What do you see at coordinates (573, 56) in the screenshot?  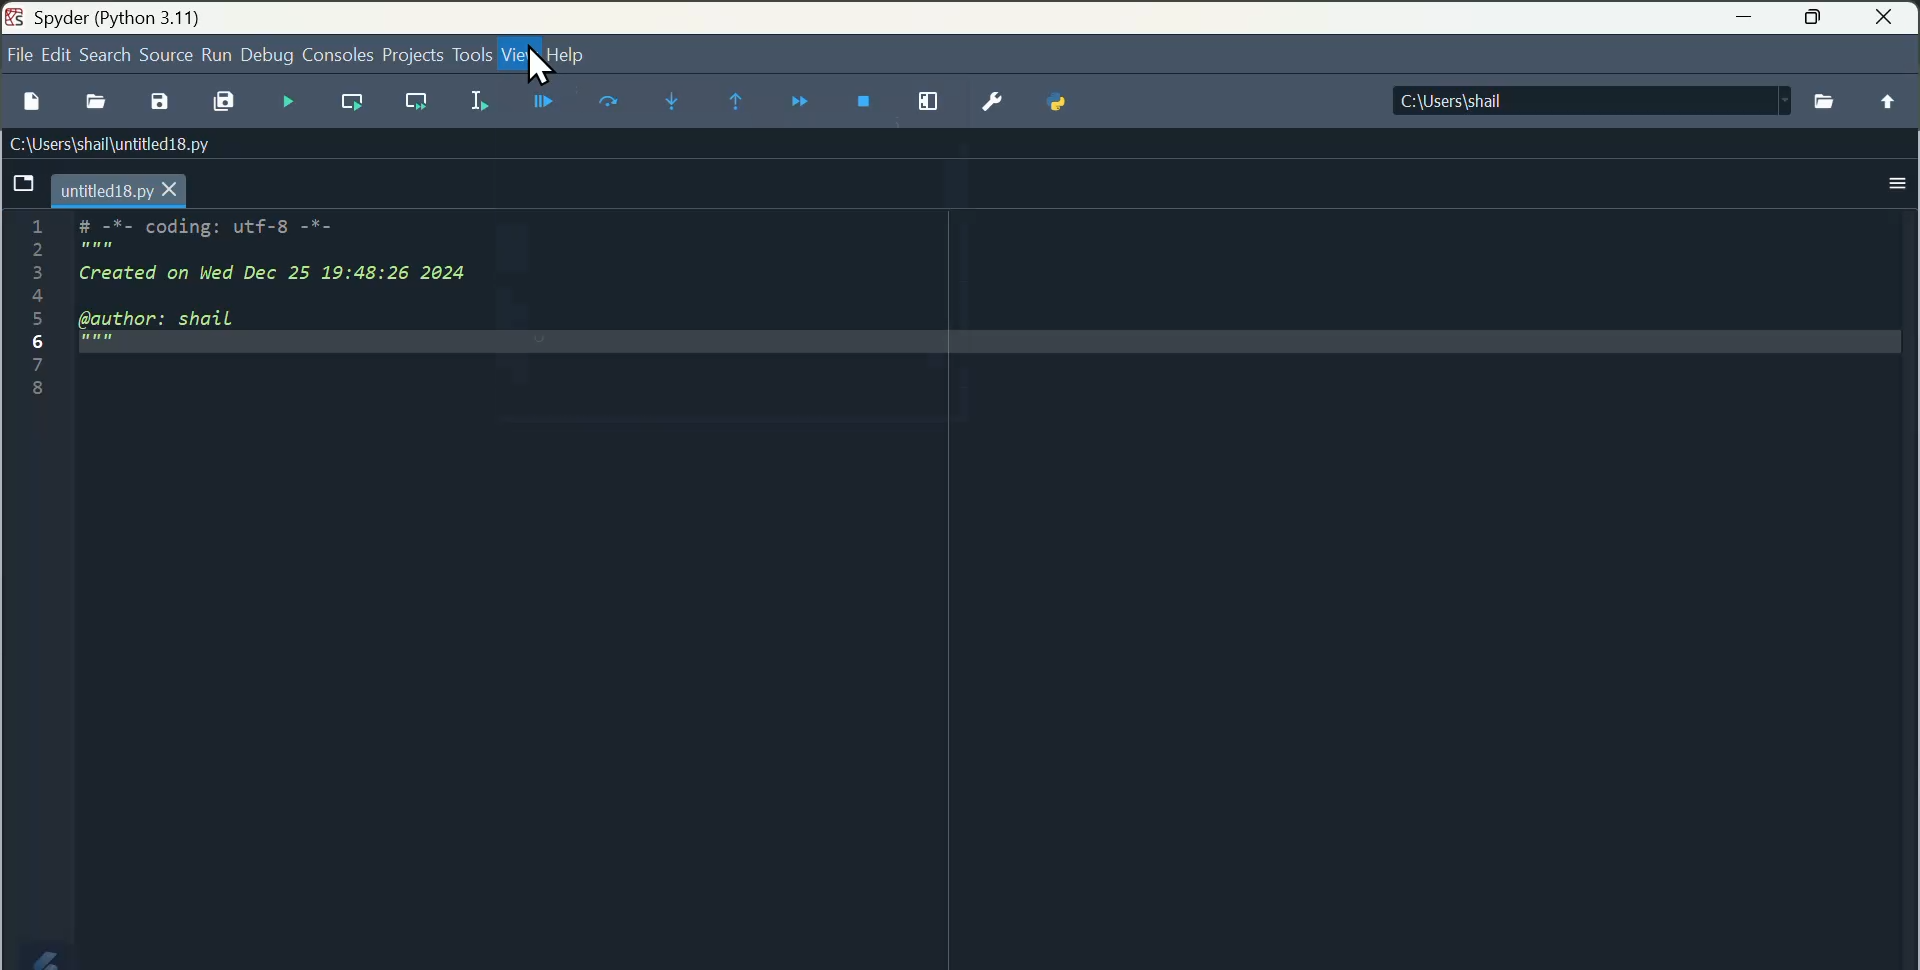 I see `help` at bounding box center [573, 56].